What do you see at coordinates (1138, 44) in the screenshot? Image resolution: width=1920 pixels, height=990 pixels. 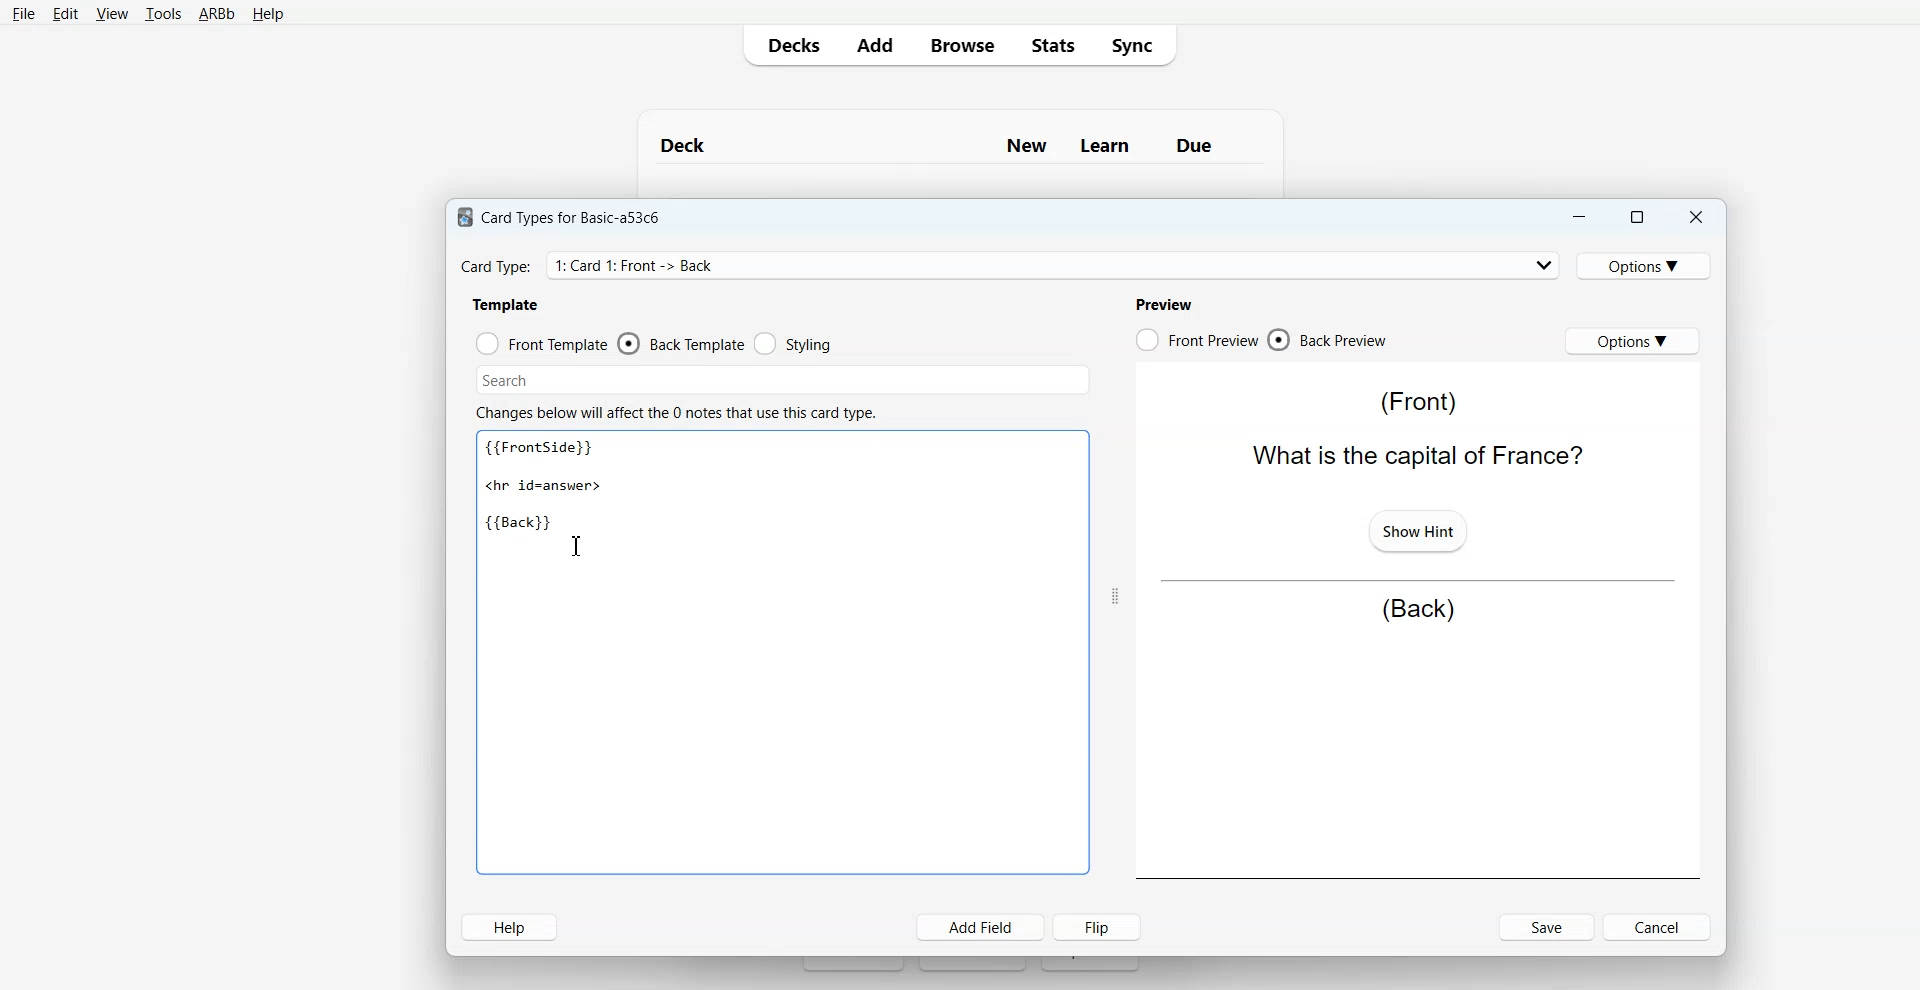 I see `Sync` at bounding box center [1138, 44].